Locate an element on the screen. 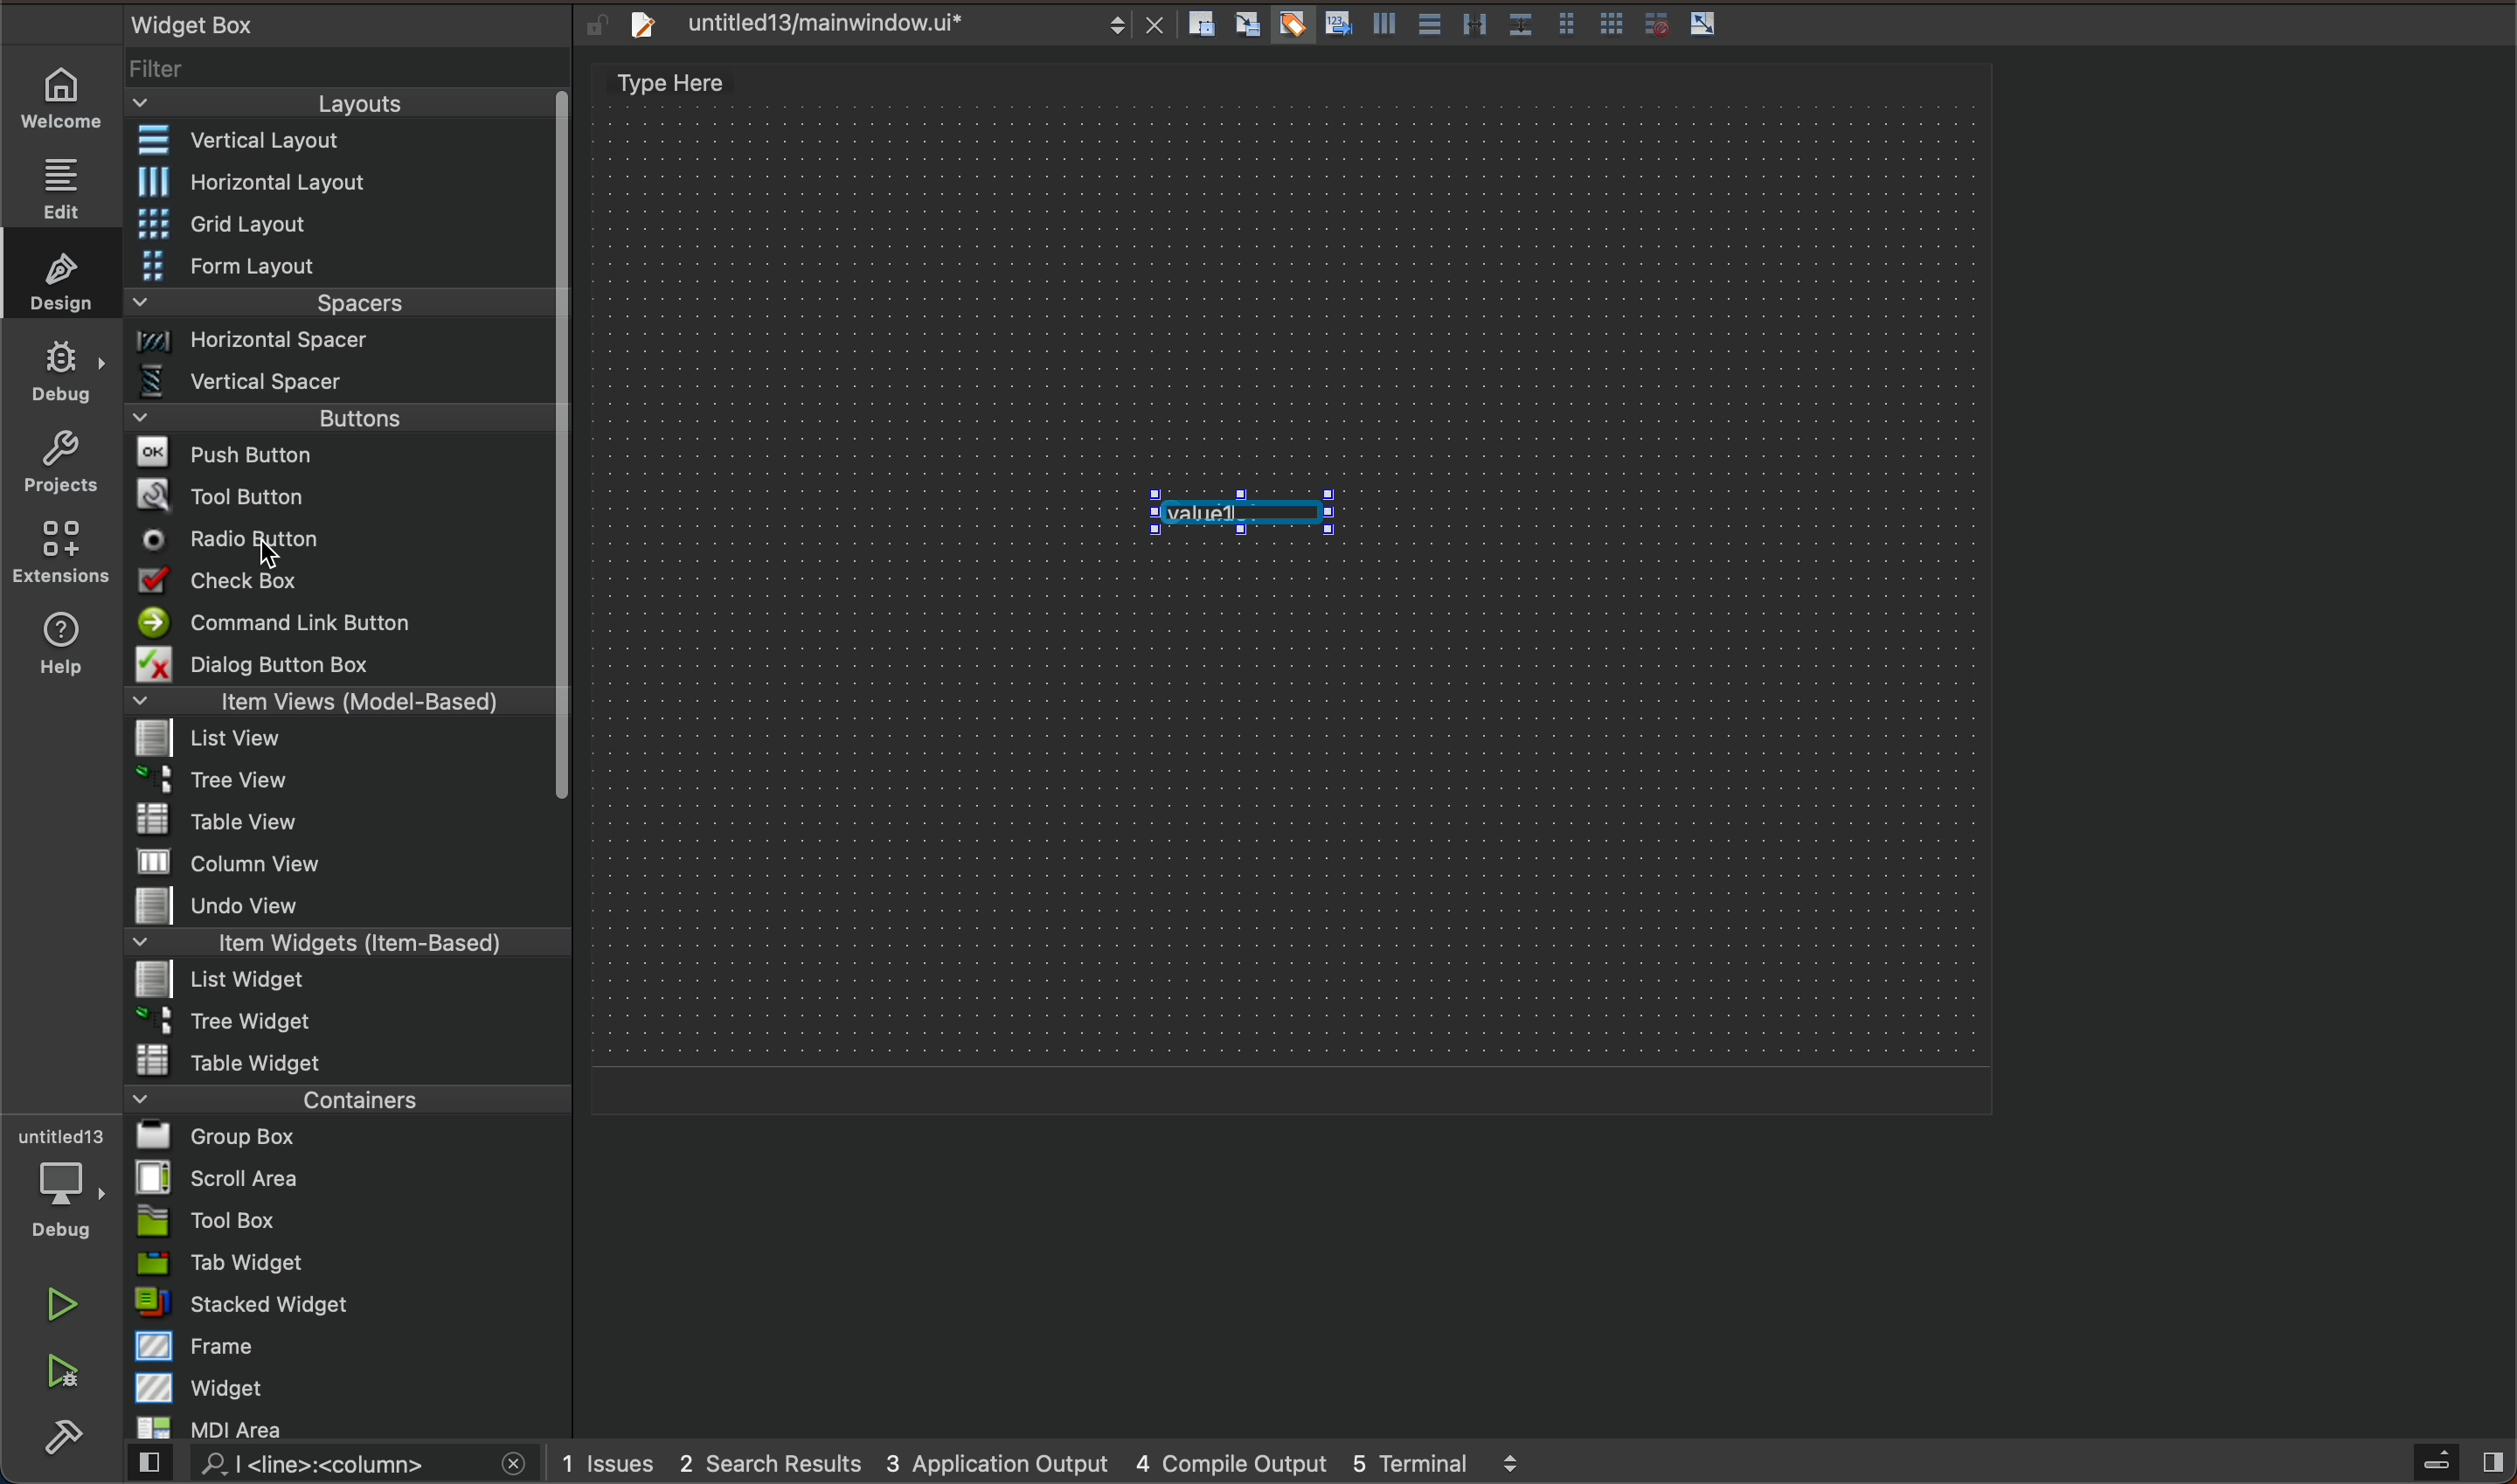   is located at coordinates (1704, 25).